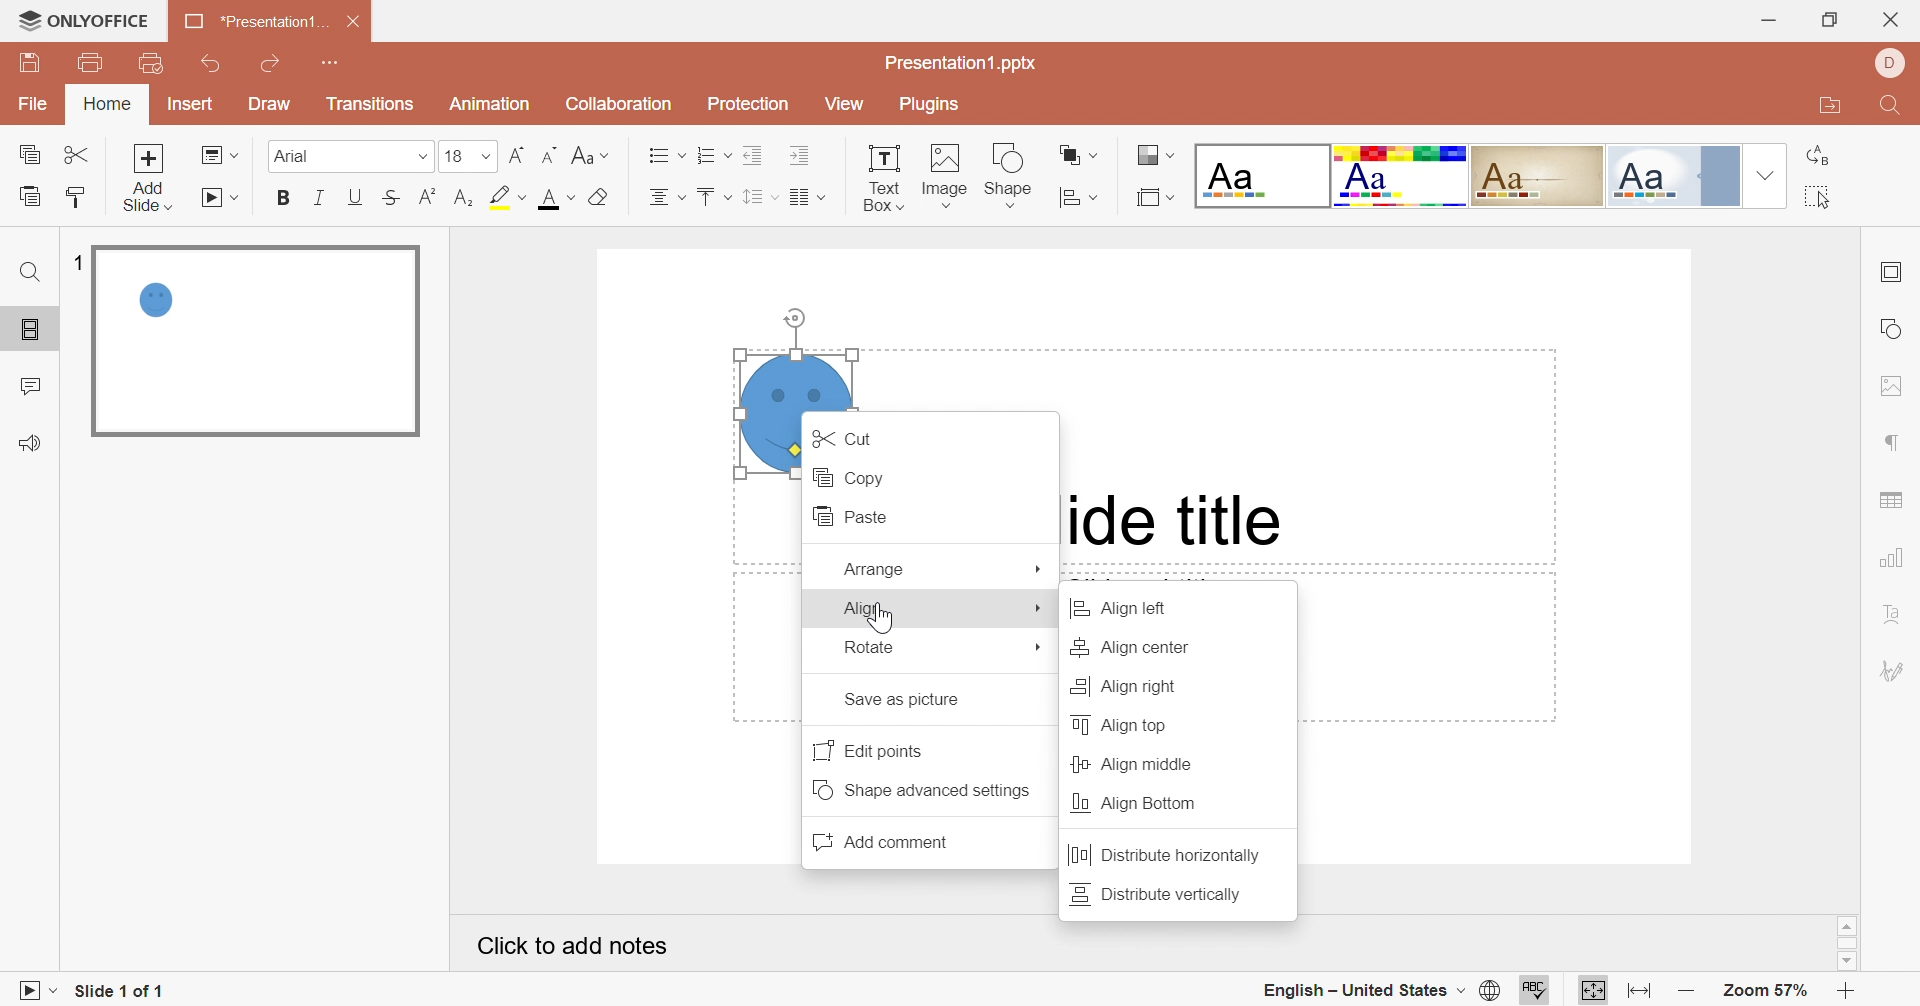  I want to click on Spell Checking, so click(1537, 989).